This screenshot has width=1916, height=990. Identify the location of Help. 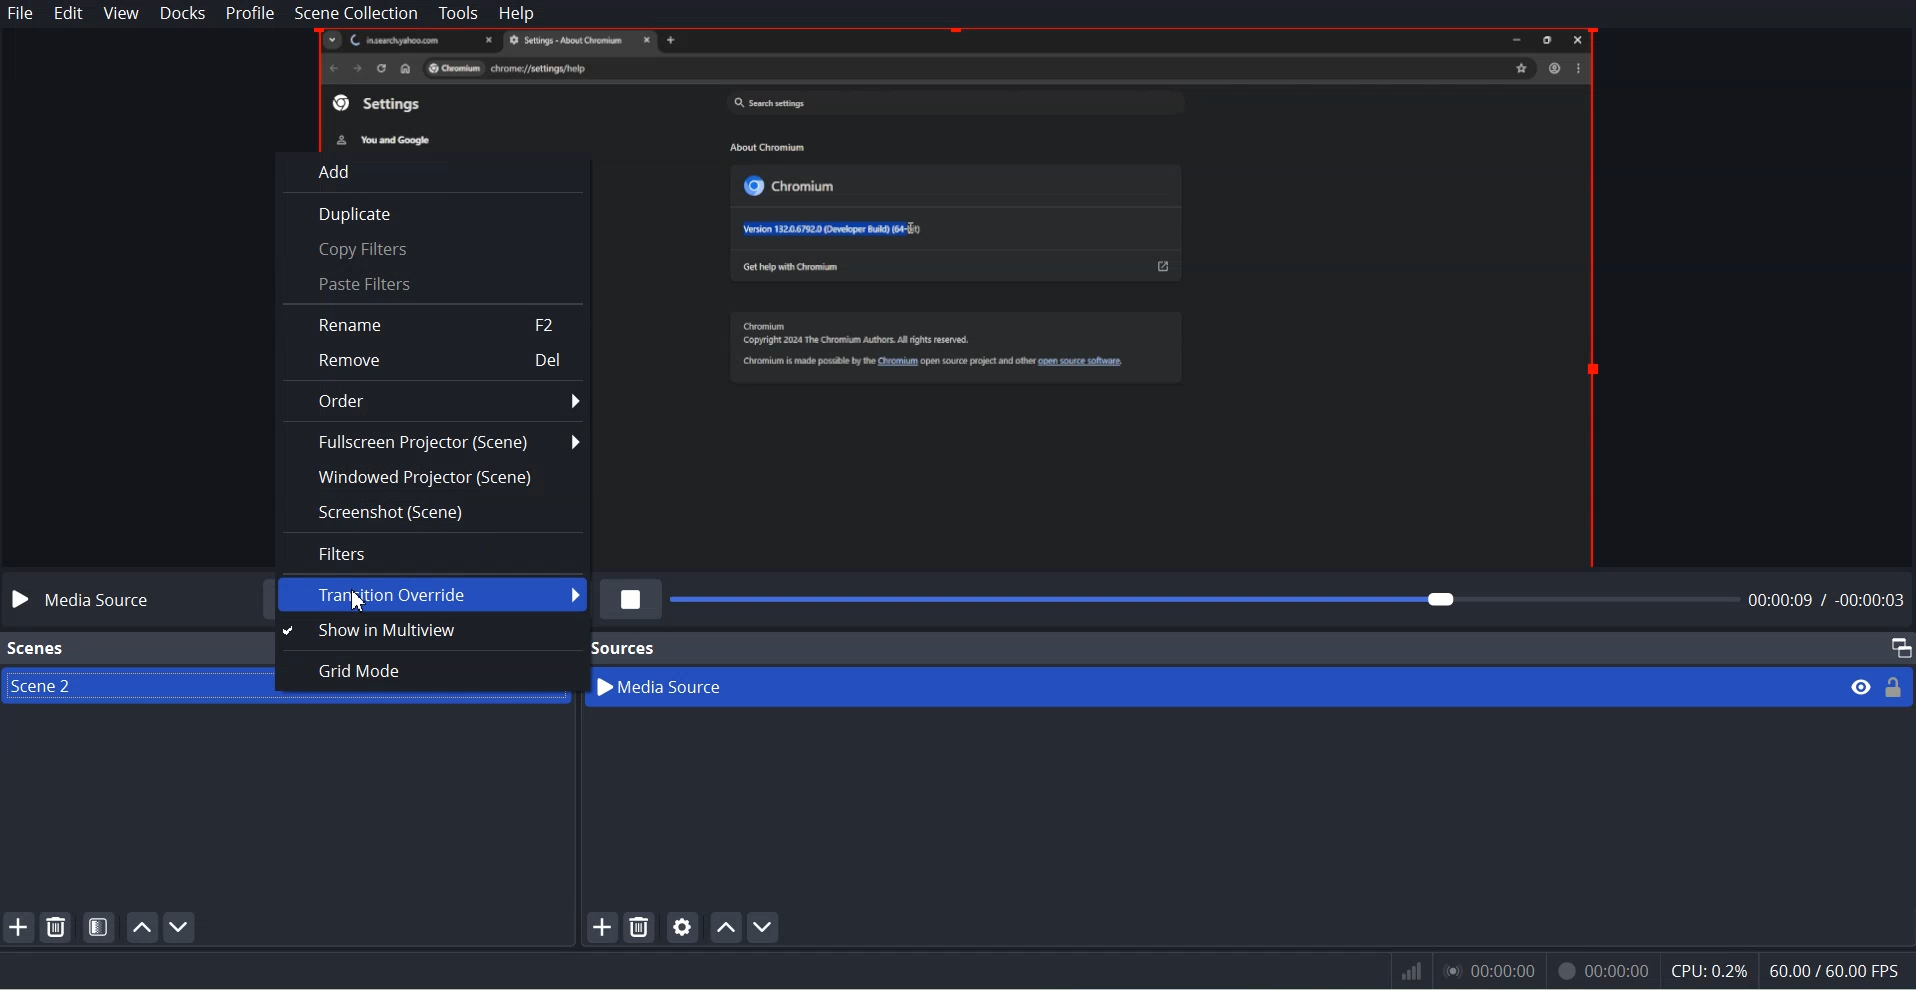
(516, 13).